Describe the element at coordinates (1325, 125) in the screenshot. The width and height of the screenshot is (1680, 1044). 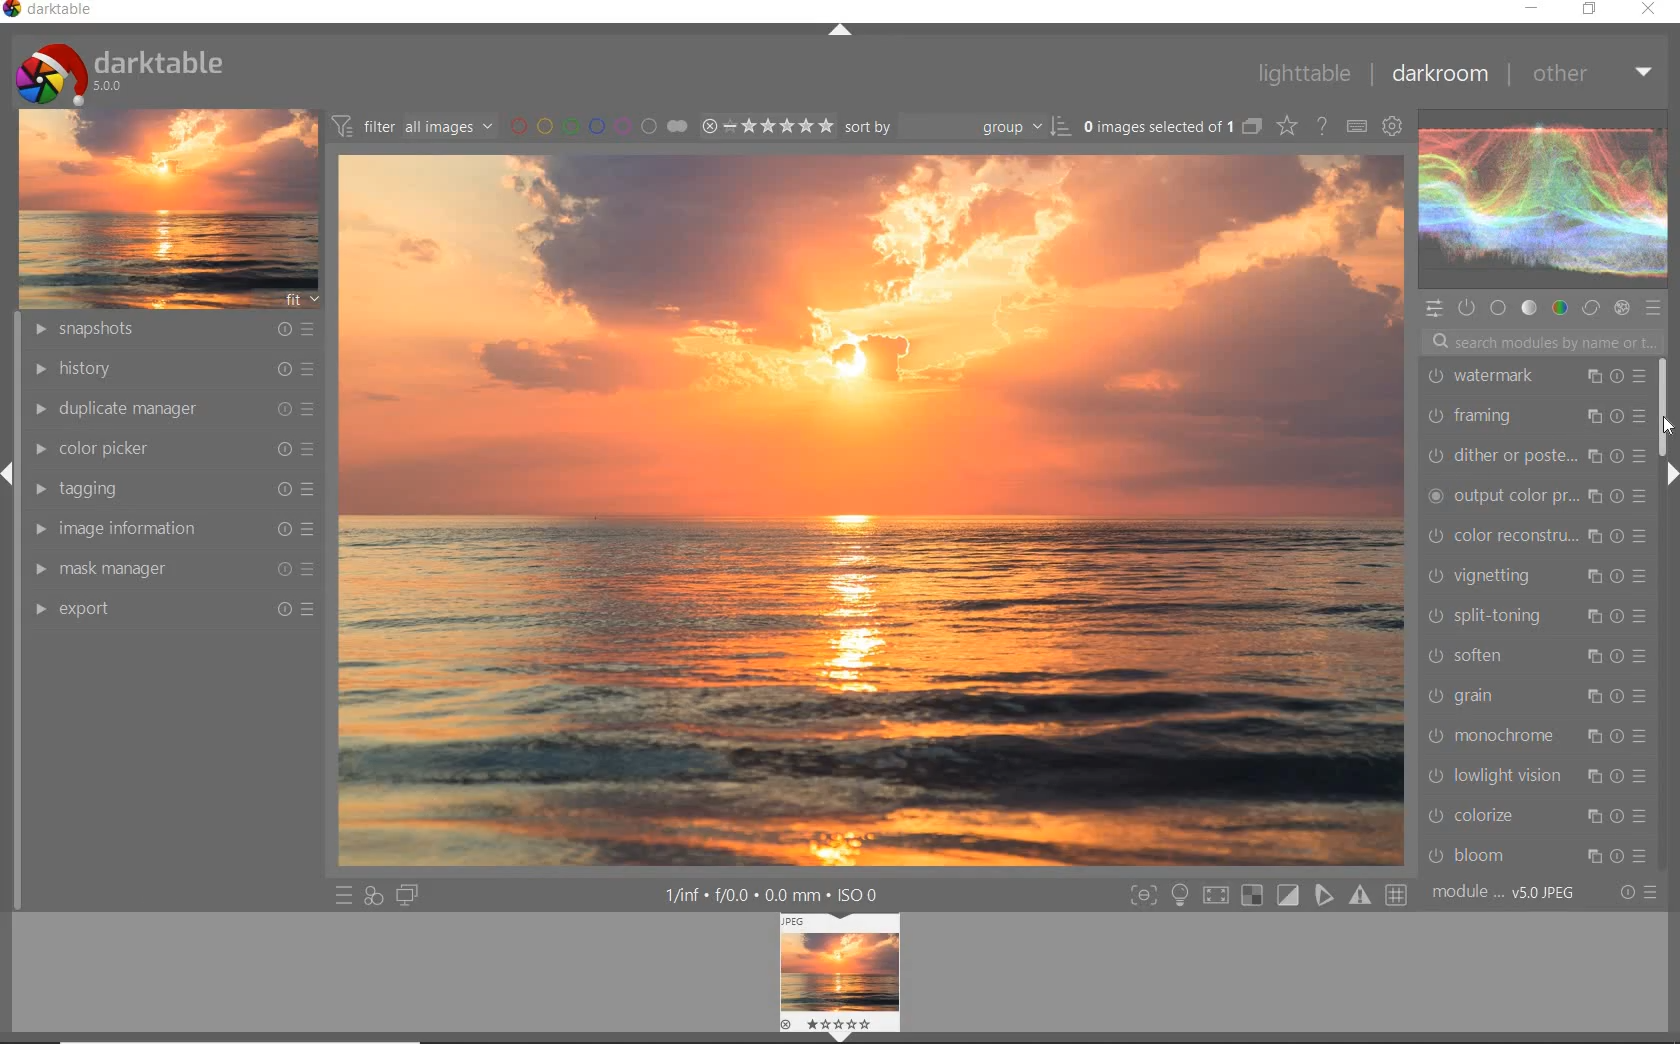
I see `ENABLE FOR ONLINE HELP` at that location.